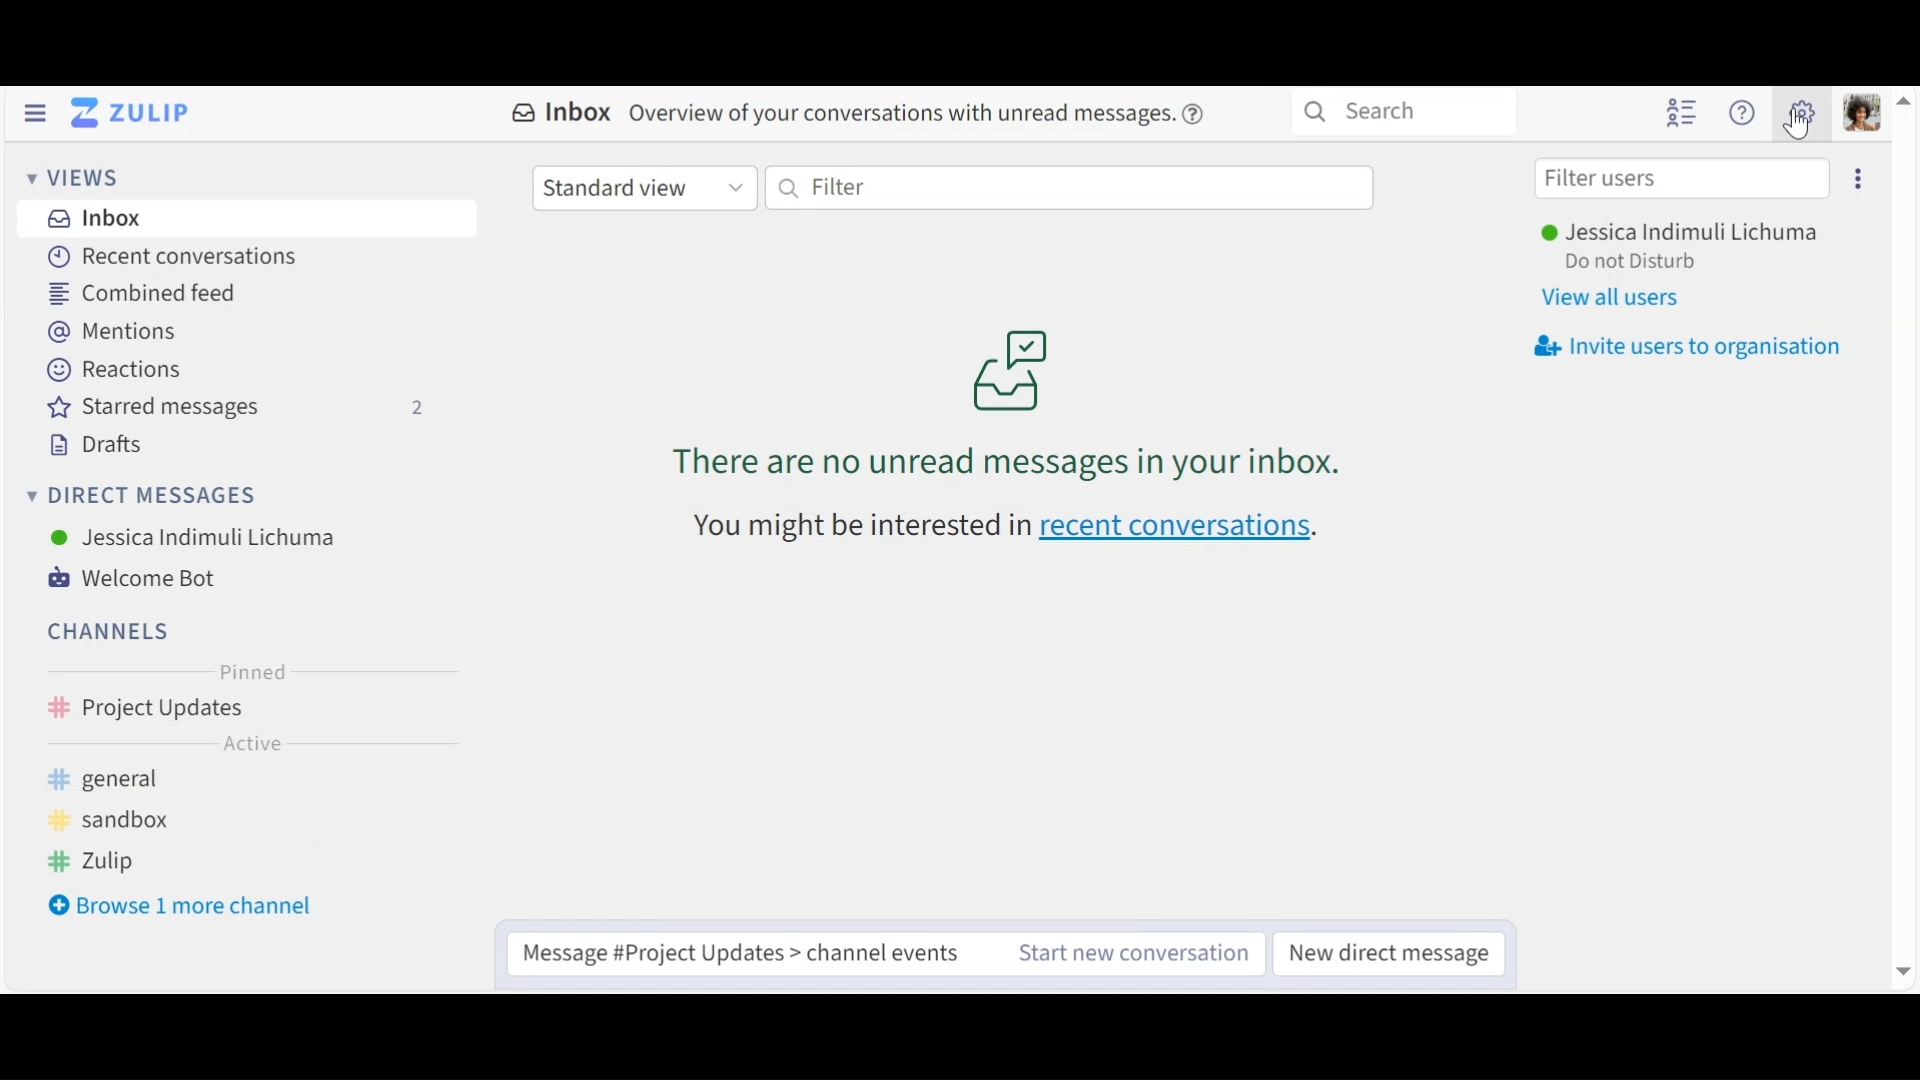 This screenshot has width=1920, height=1080. I want to click on recent conversations, so click(1011, 527).